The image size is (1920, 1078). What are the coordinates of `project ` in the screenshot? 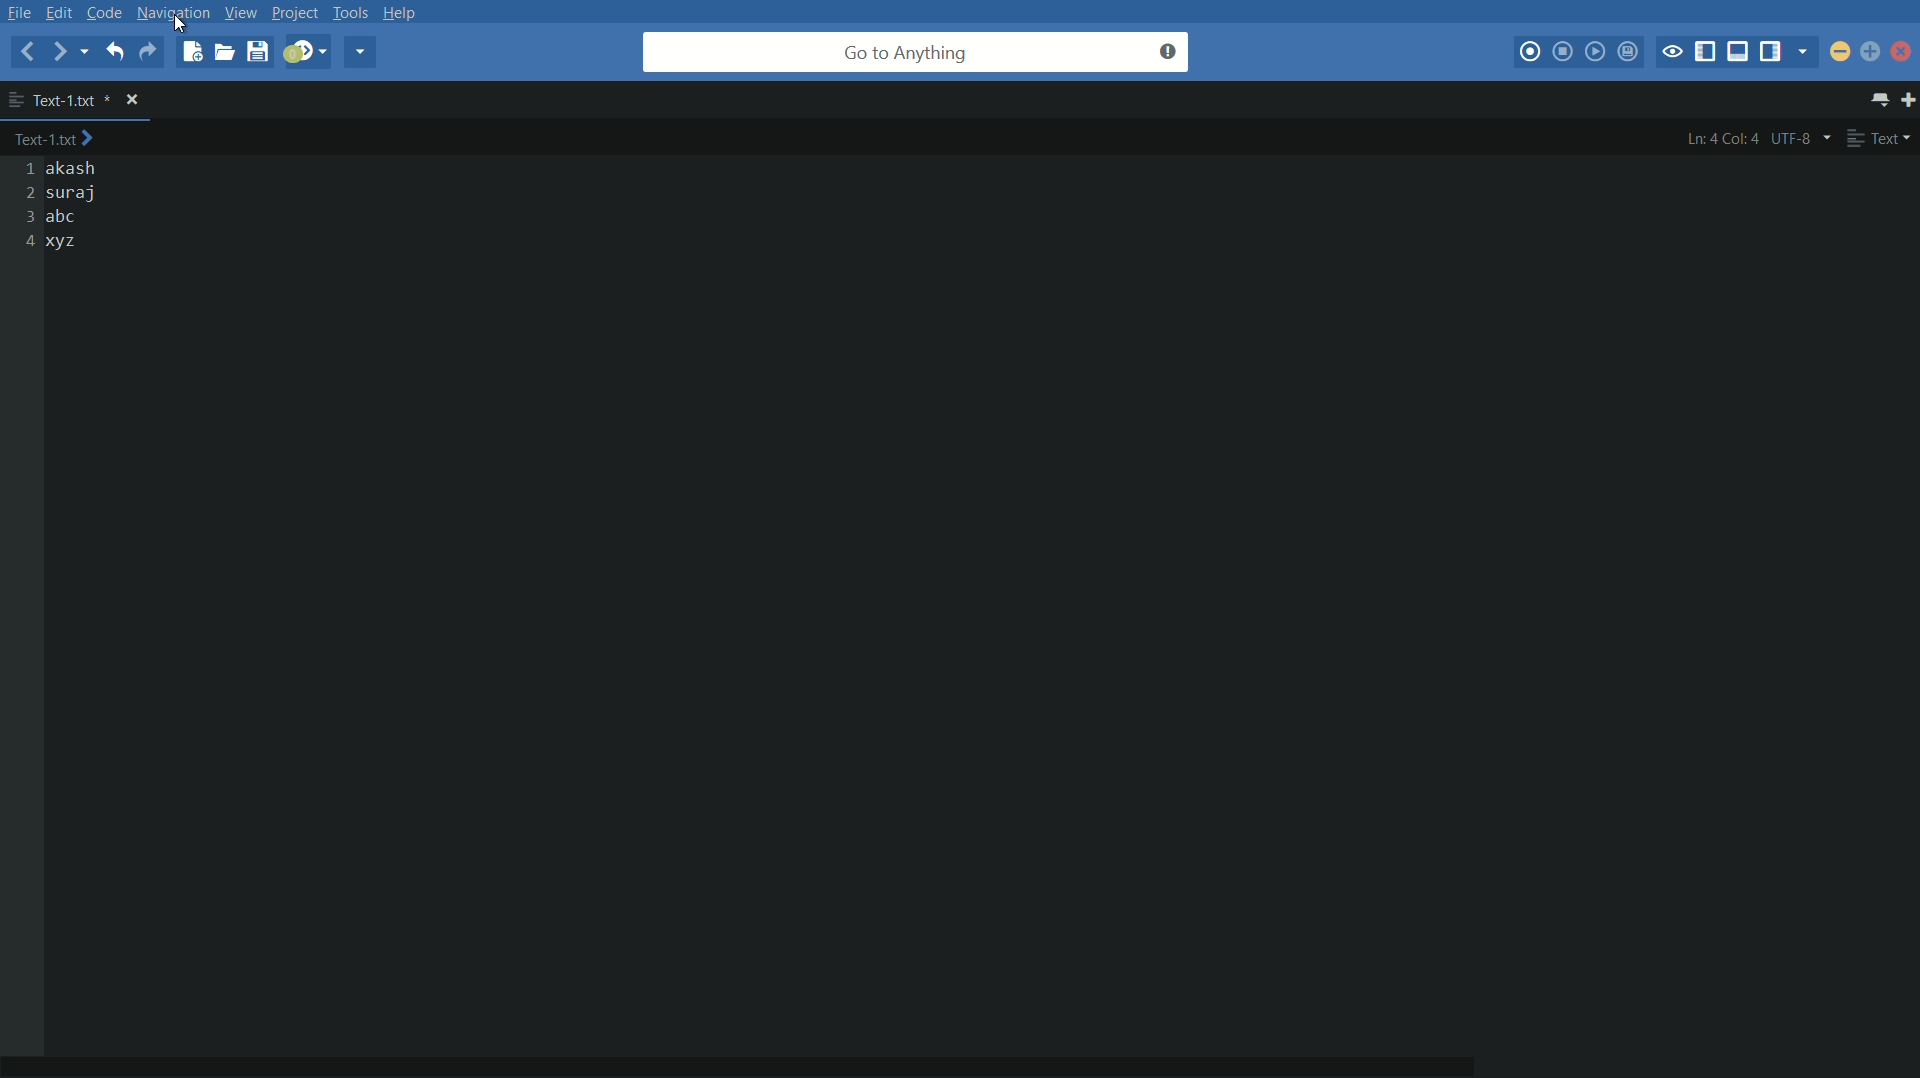 It's located at (293, 15).